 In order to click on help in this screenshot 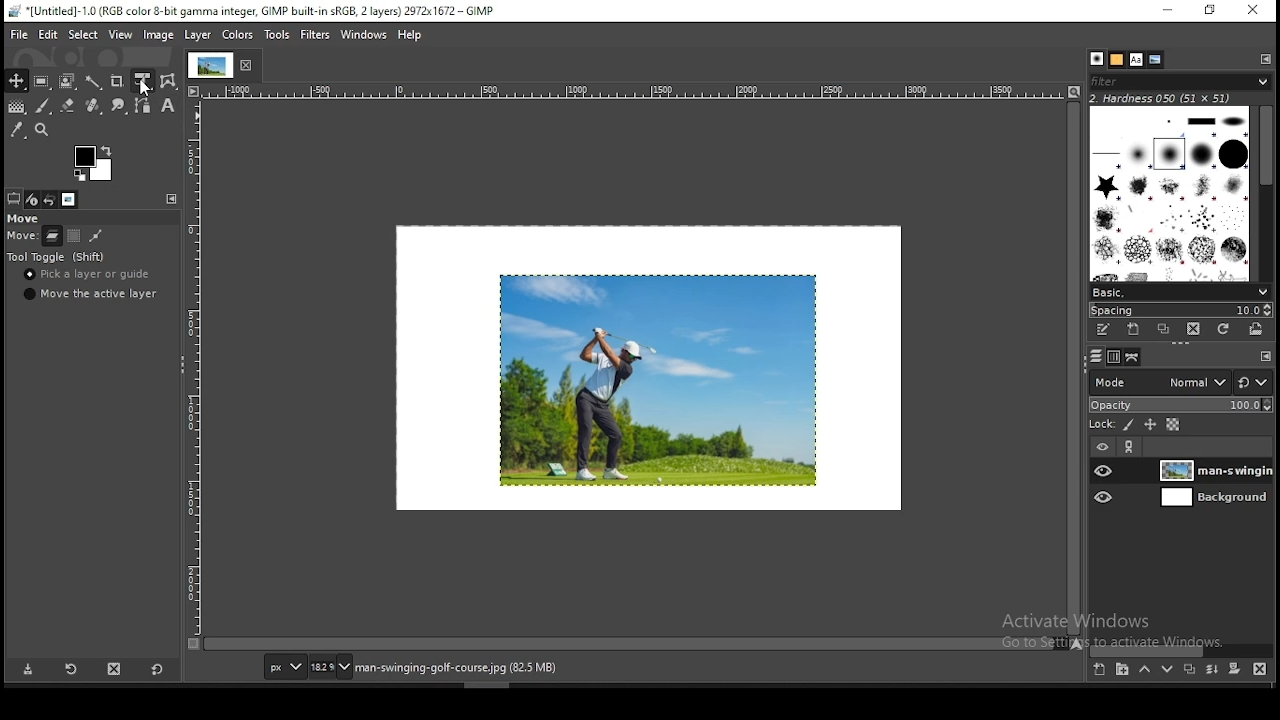, I will do `click(409, 36)`.